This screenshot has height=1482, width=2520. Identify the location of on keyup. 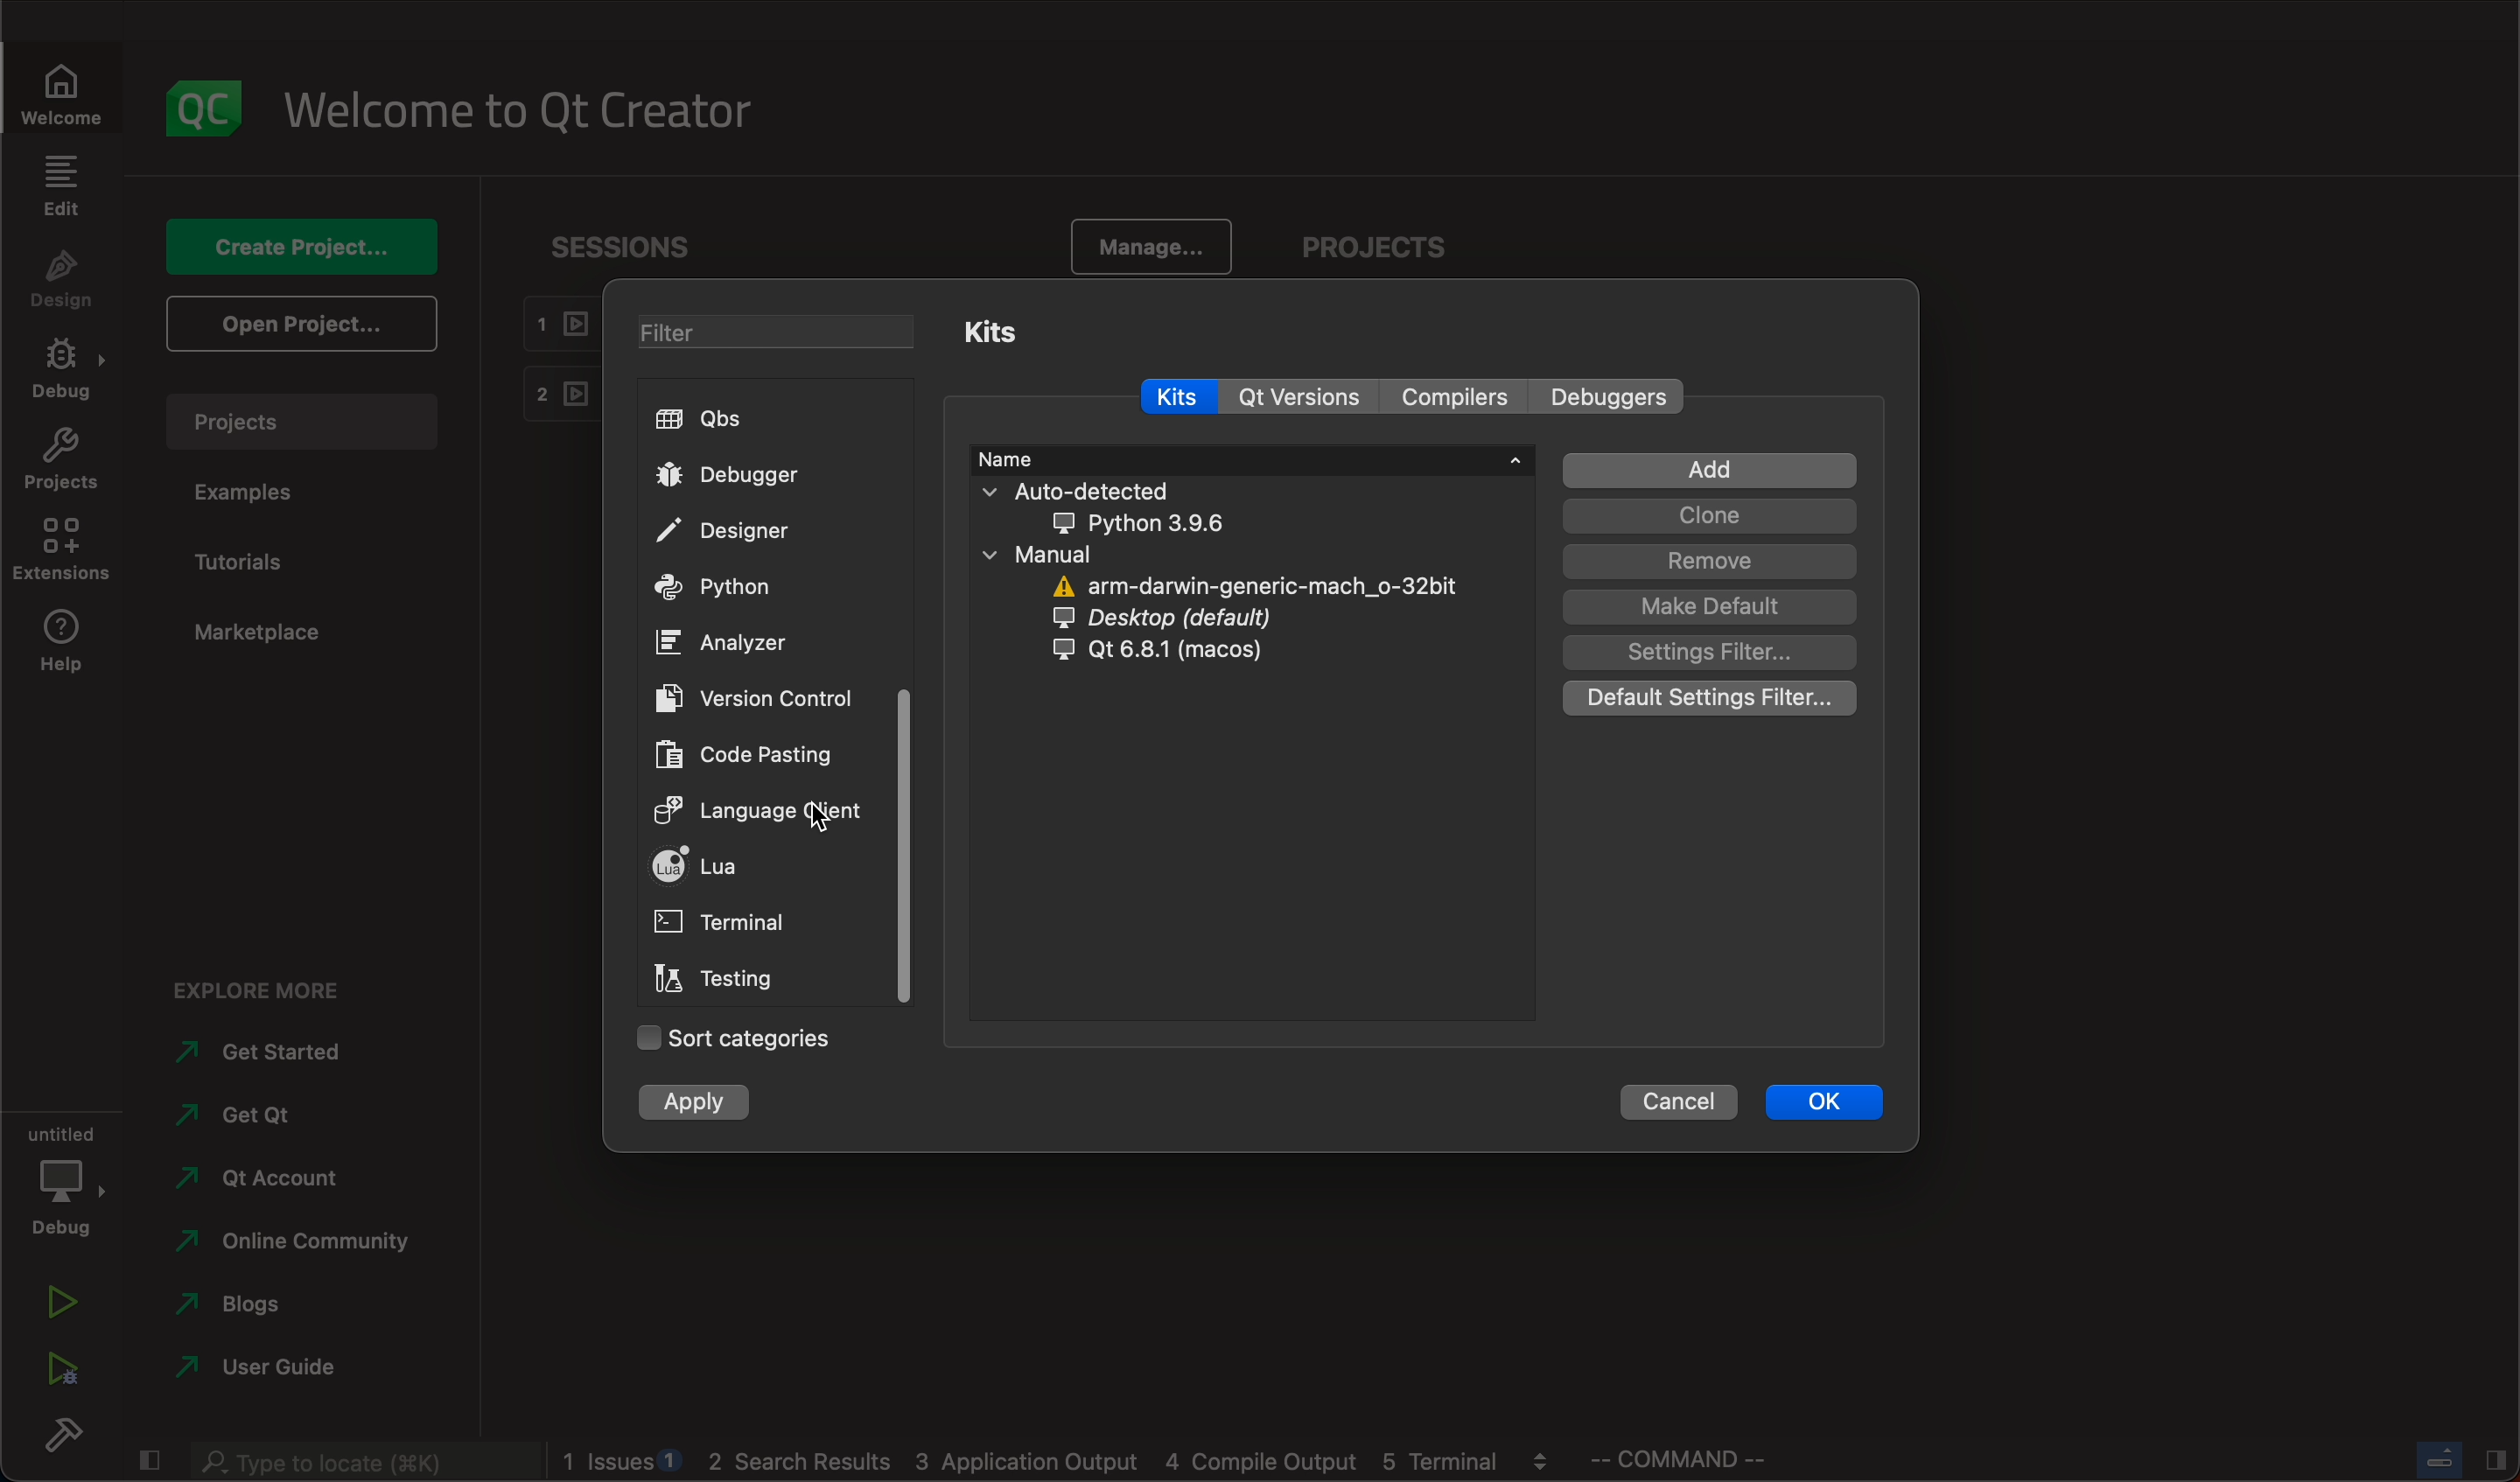
(823, 809).